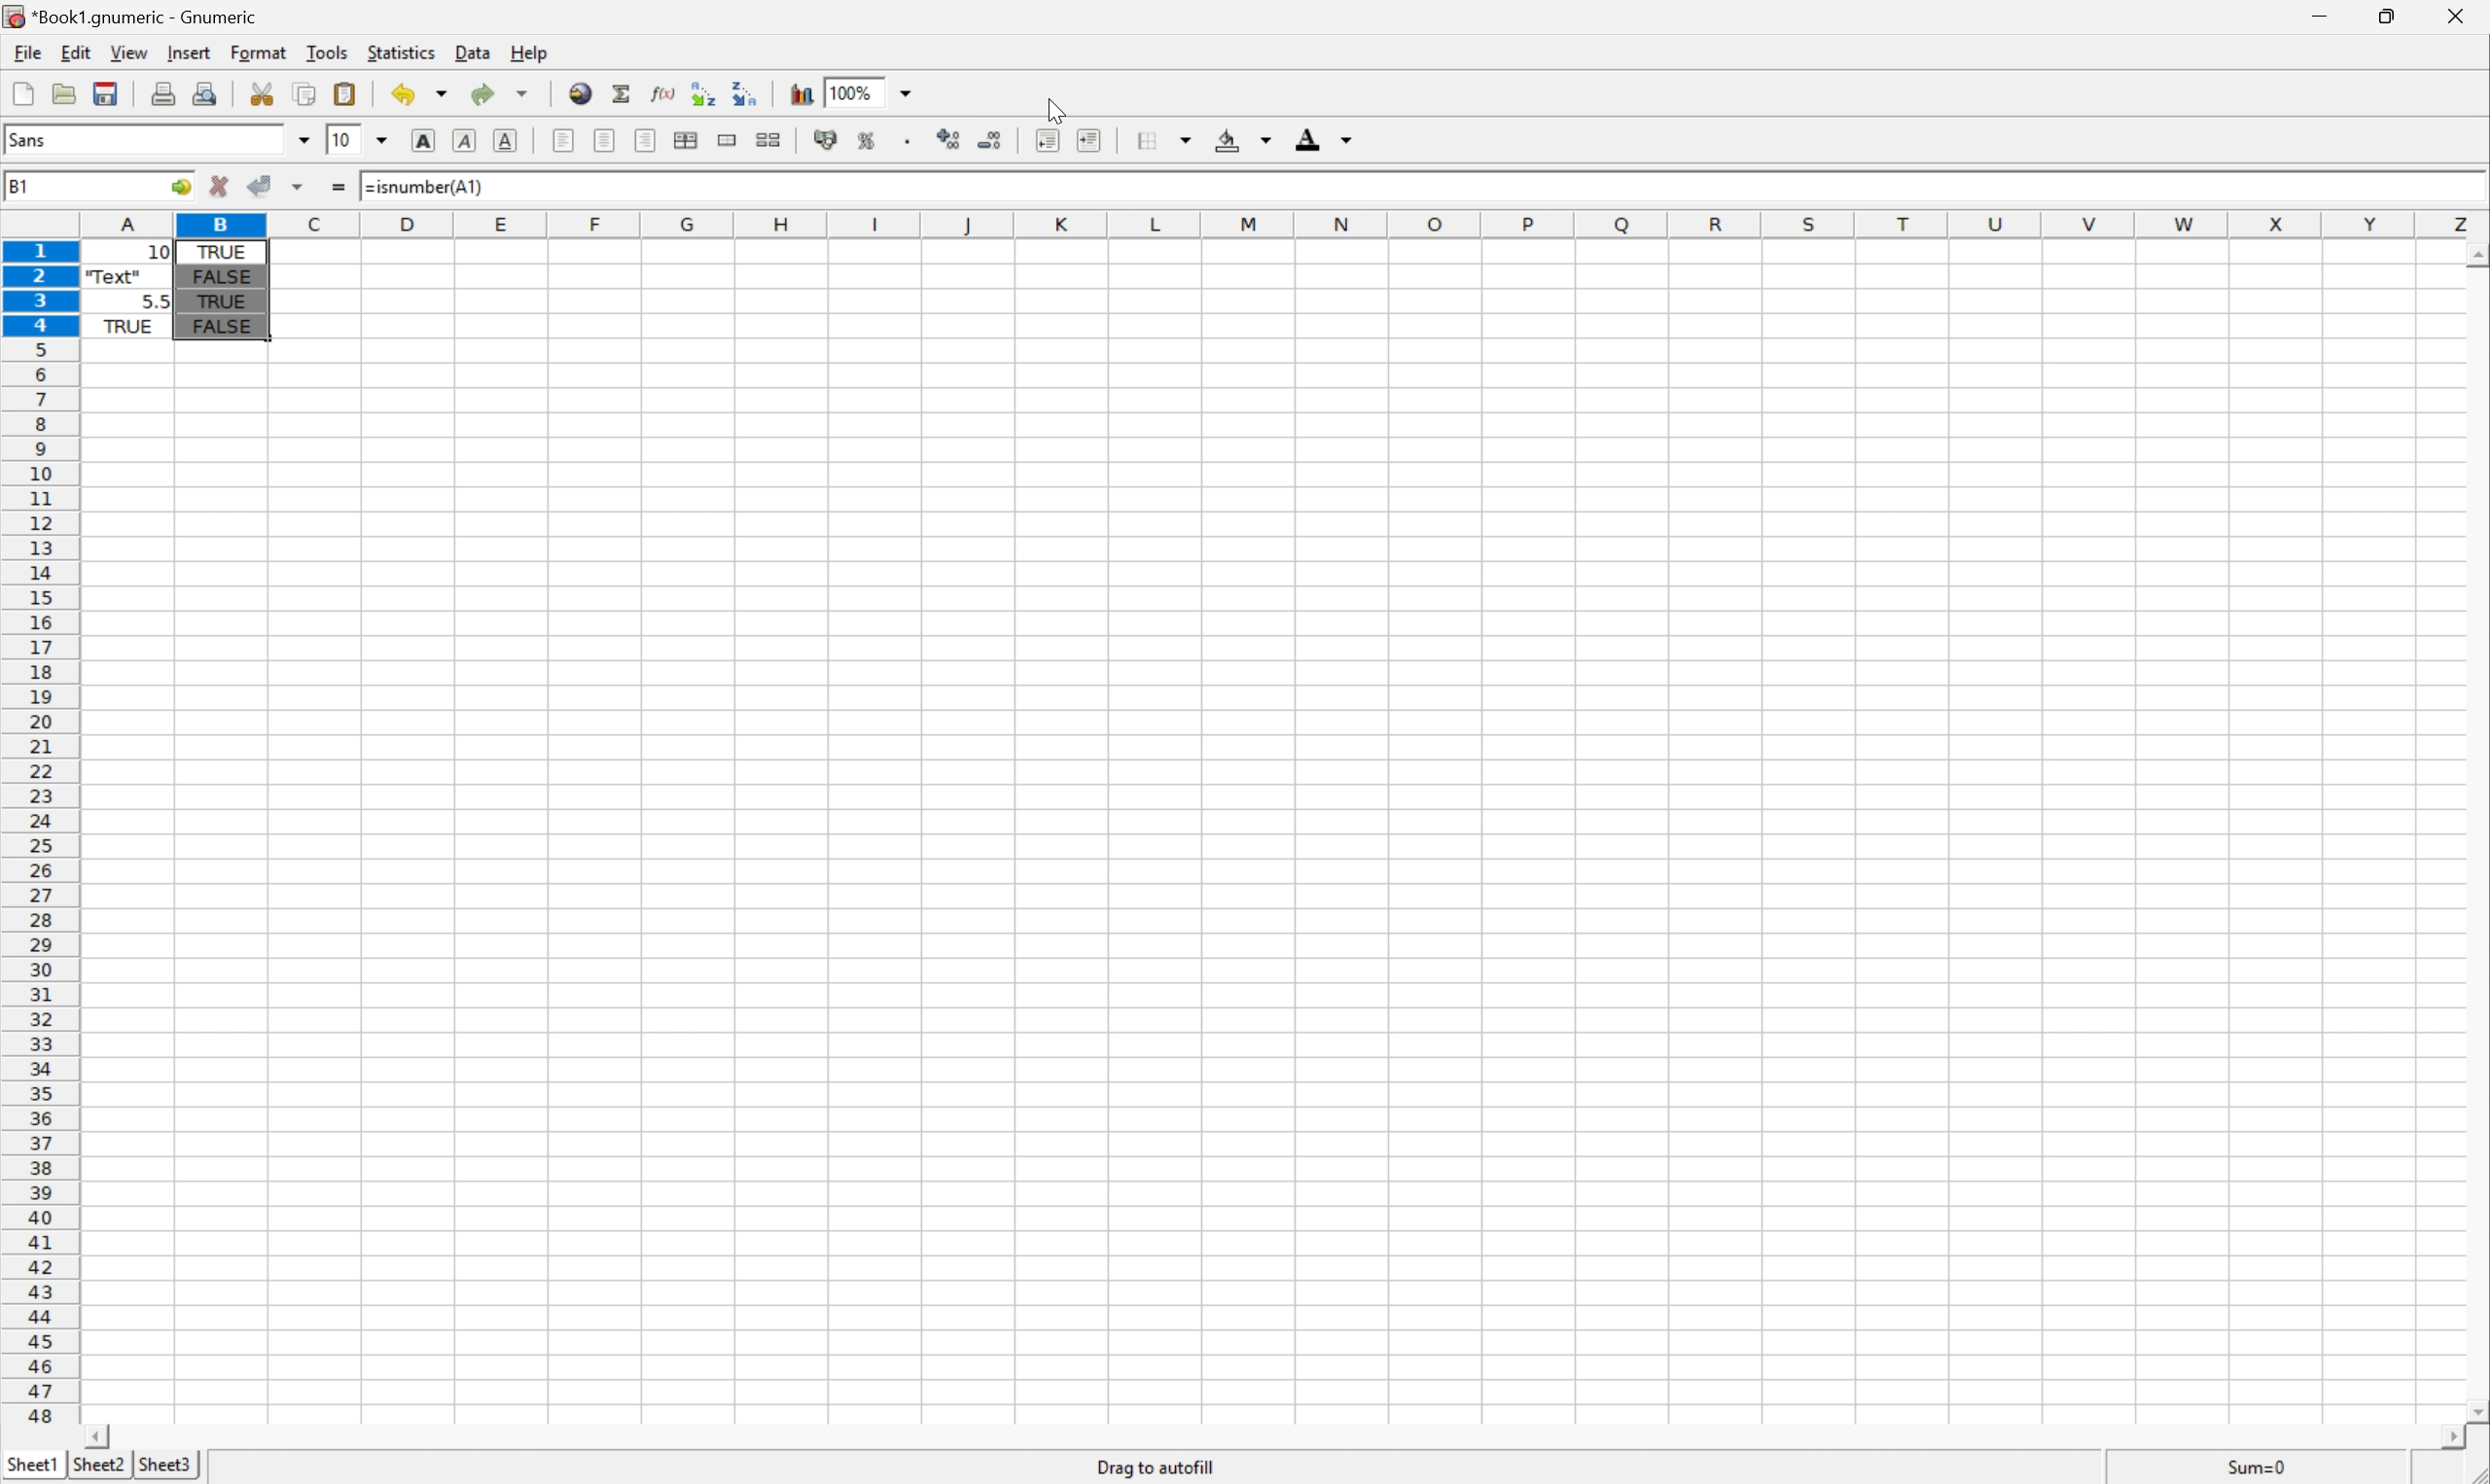 This screenshot has height=1484, width=2490. I want to click on Drop Down, so click(383, 139).